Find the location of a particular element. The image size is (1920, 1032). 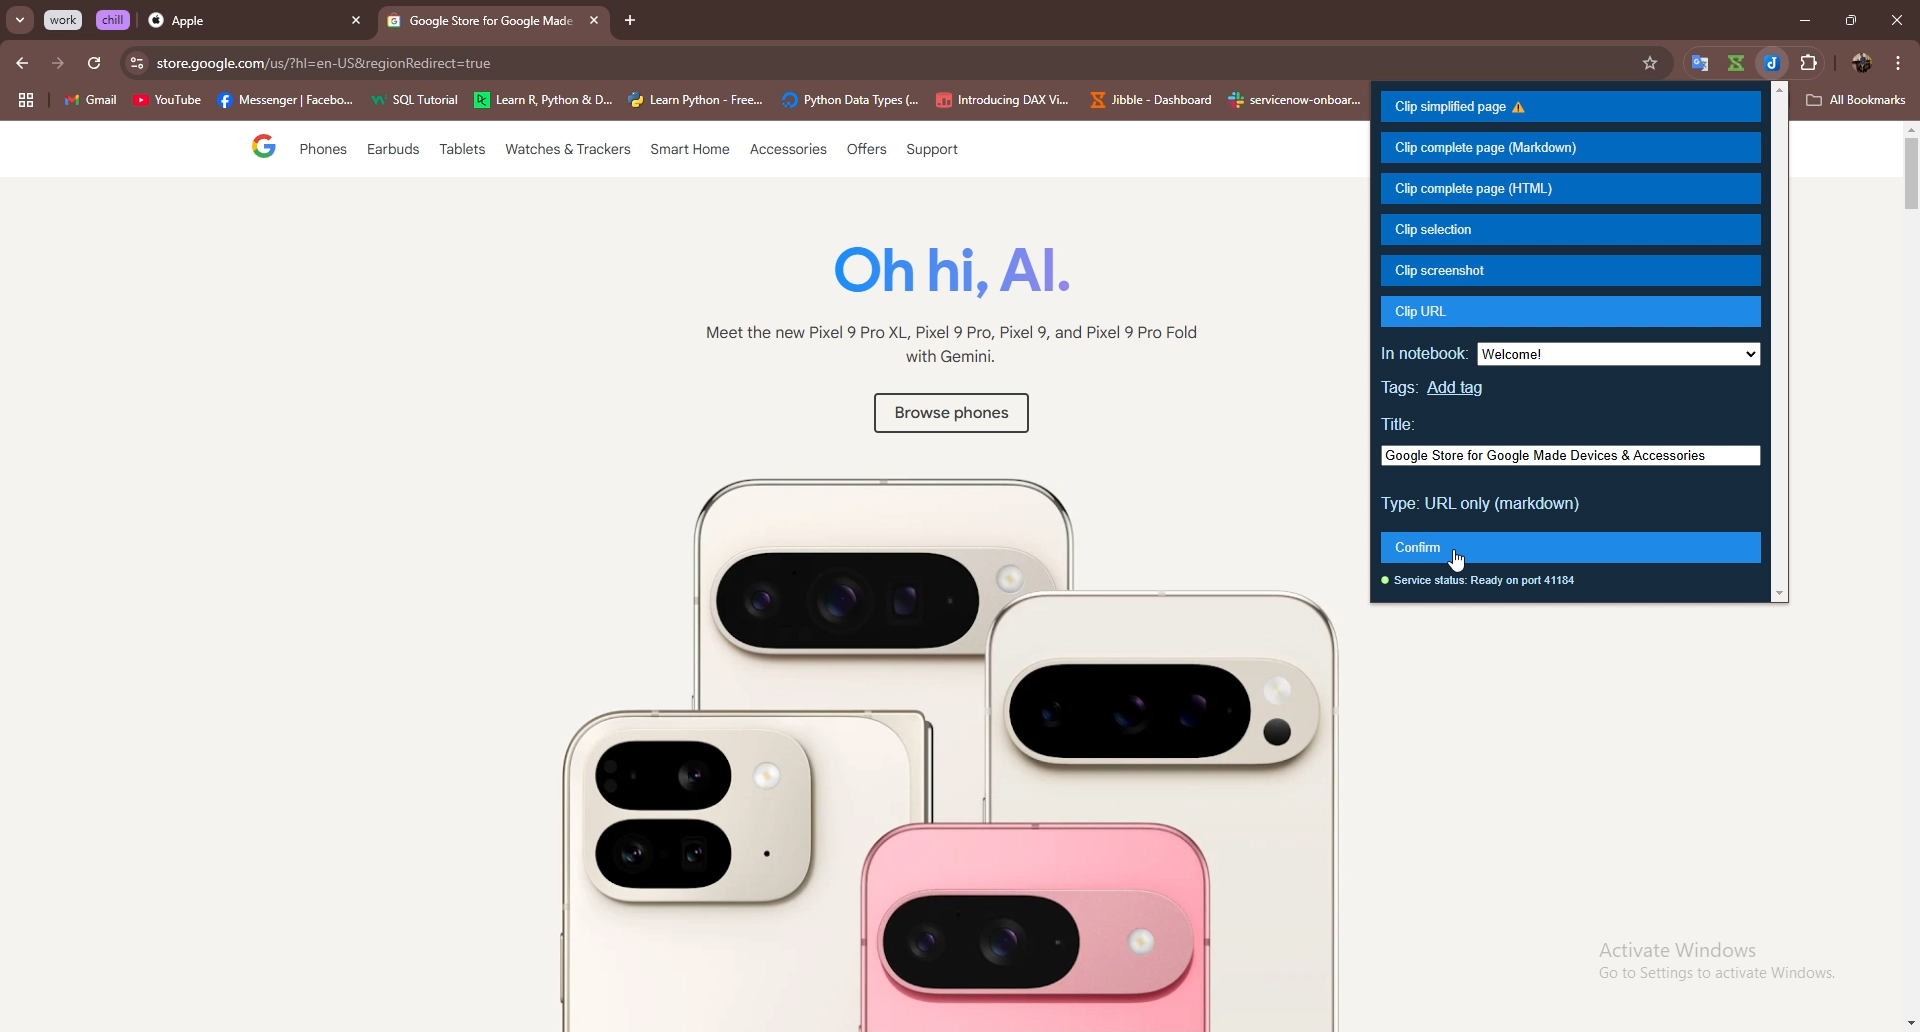

chill is located at coordinates (115, 19).